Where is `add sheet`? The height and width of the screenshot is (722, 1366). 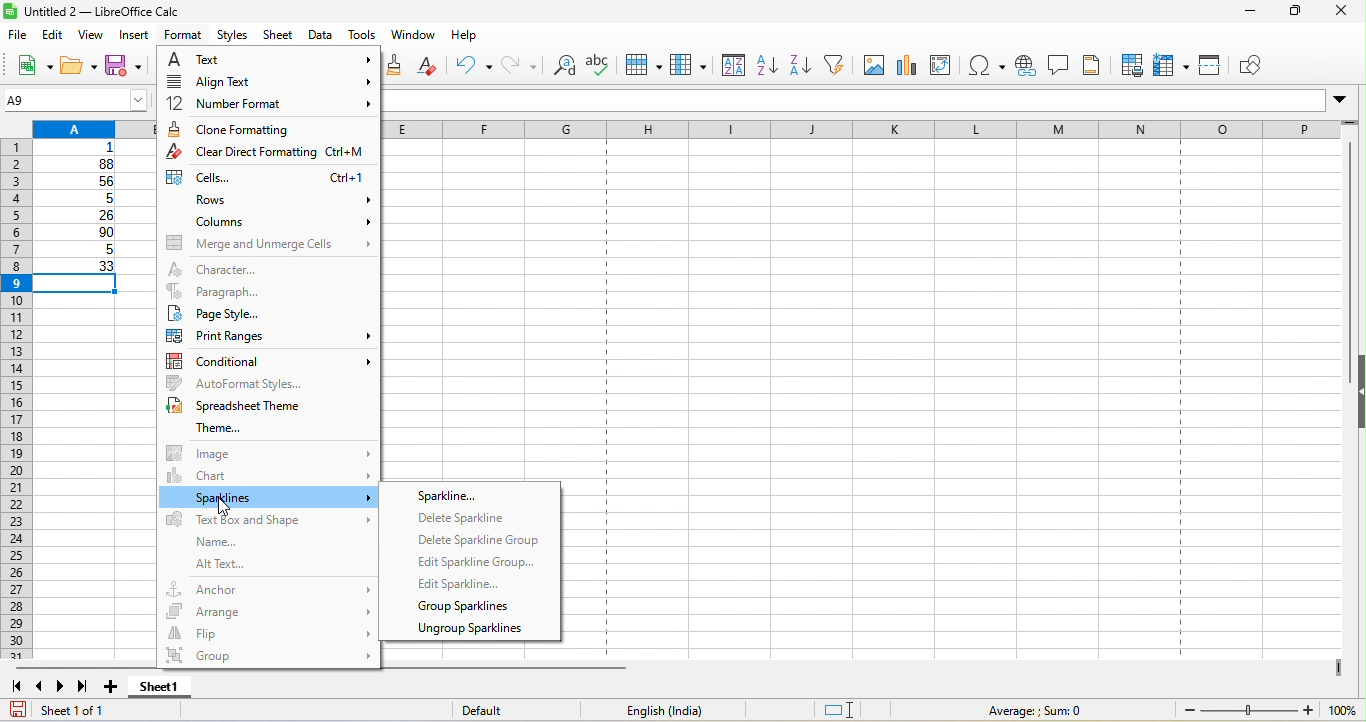 add sheet is located at coordinates (113, 687).